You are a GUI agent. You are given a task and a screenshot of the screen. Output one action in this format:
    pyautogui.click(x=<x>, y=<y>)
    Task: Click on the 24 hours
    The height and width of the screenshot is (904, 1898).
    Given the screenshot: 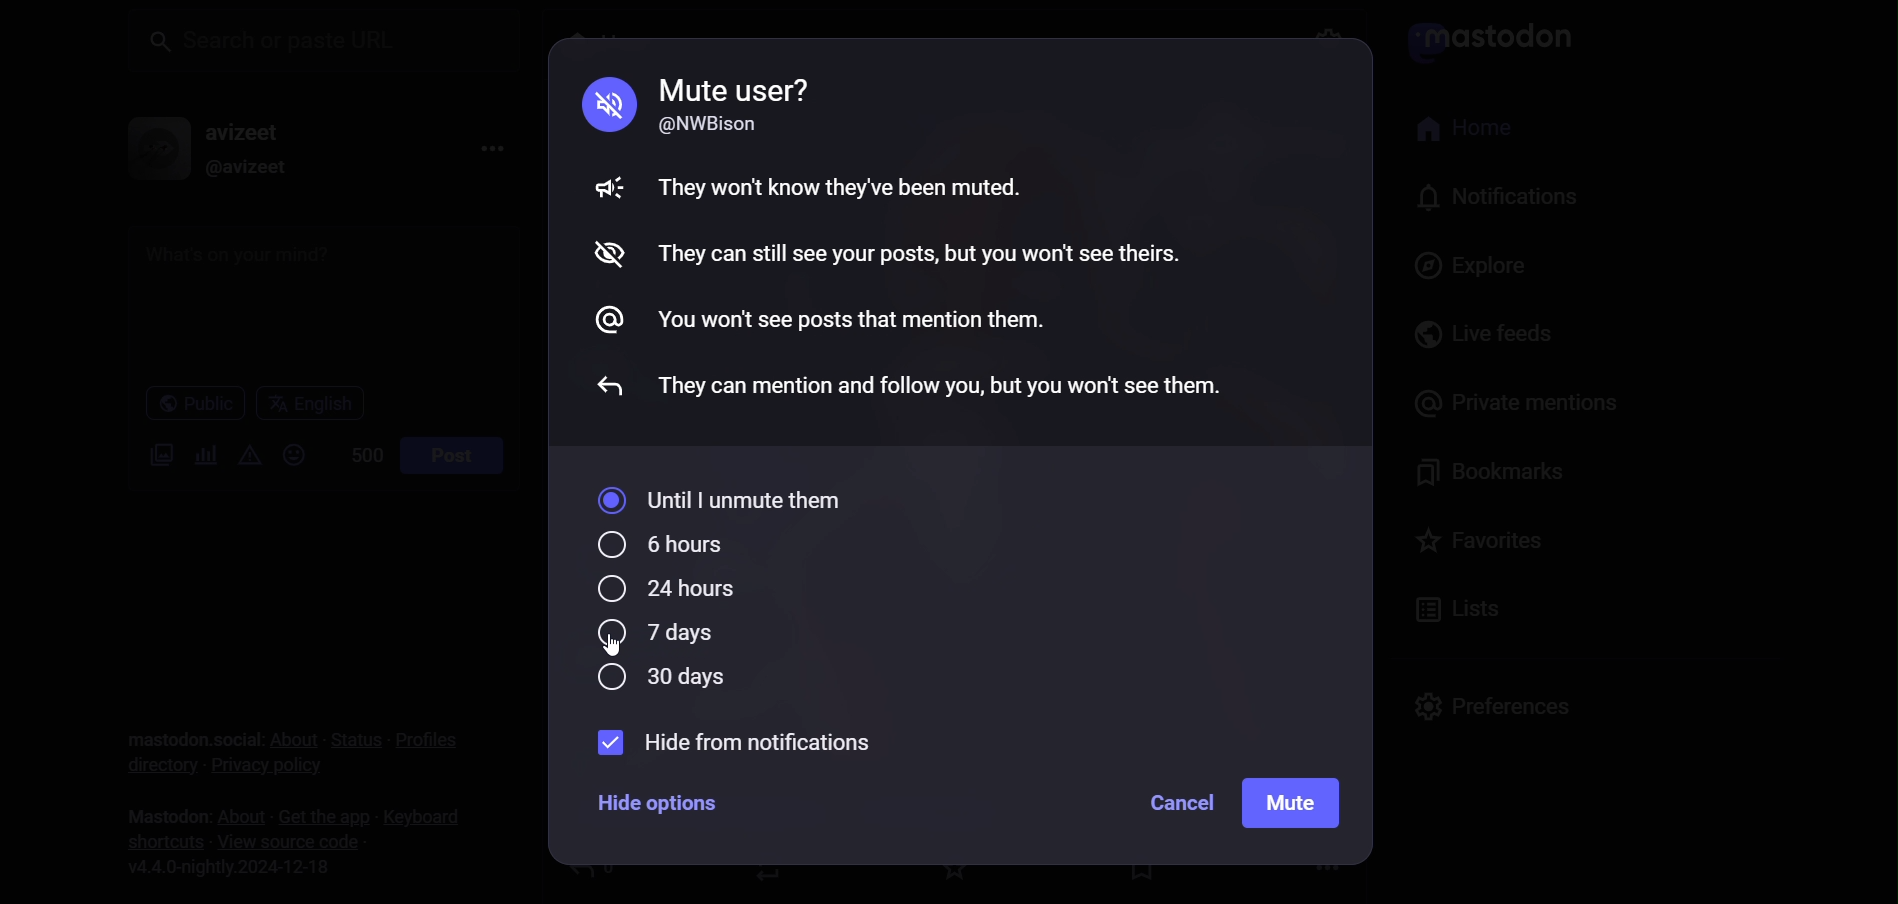 What is the action you would take?
    pyautogui.click(x=663, y=590)
    